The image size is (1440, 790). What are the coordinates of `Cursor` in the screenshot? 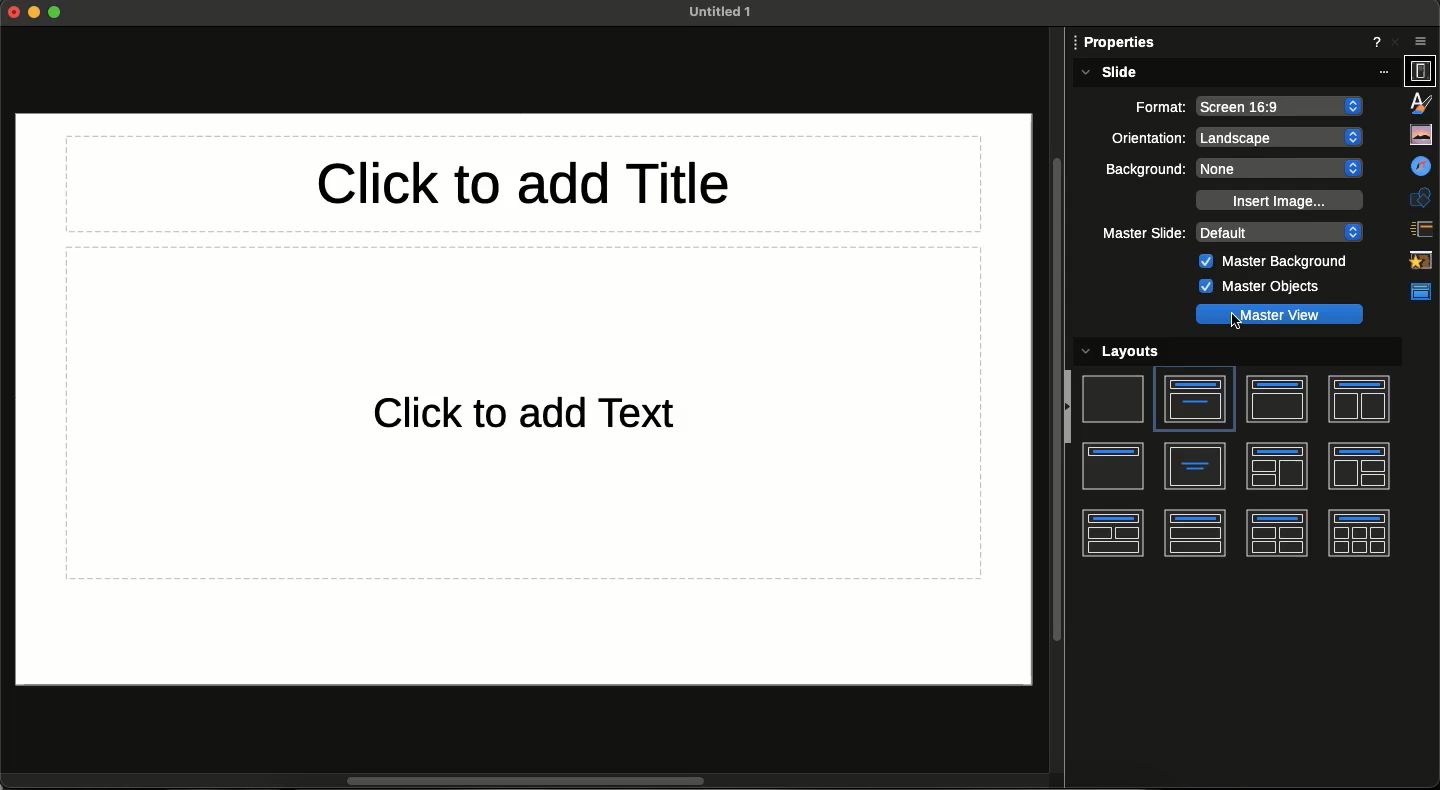 It's located at (1238, 324).